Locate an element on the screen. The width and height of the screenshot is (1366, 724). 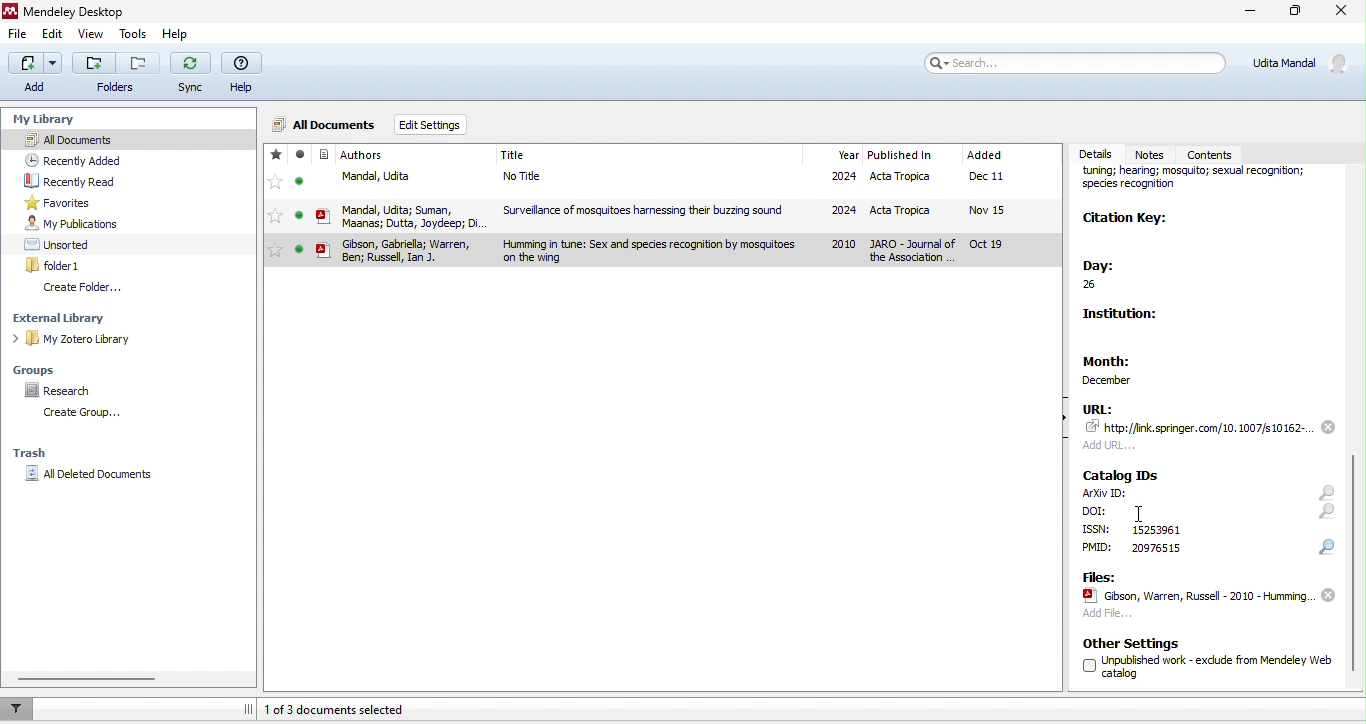
recently read is located at coordinates (73, 181).